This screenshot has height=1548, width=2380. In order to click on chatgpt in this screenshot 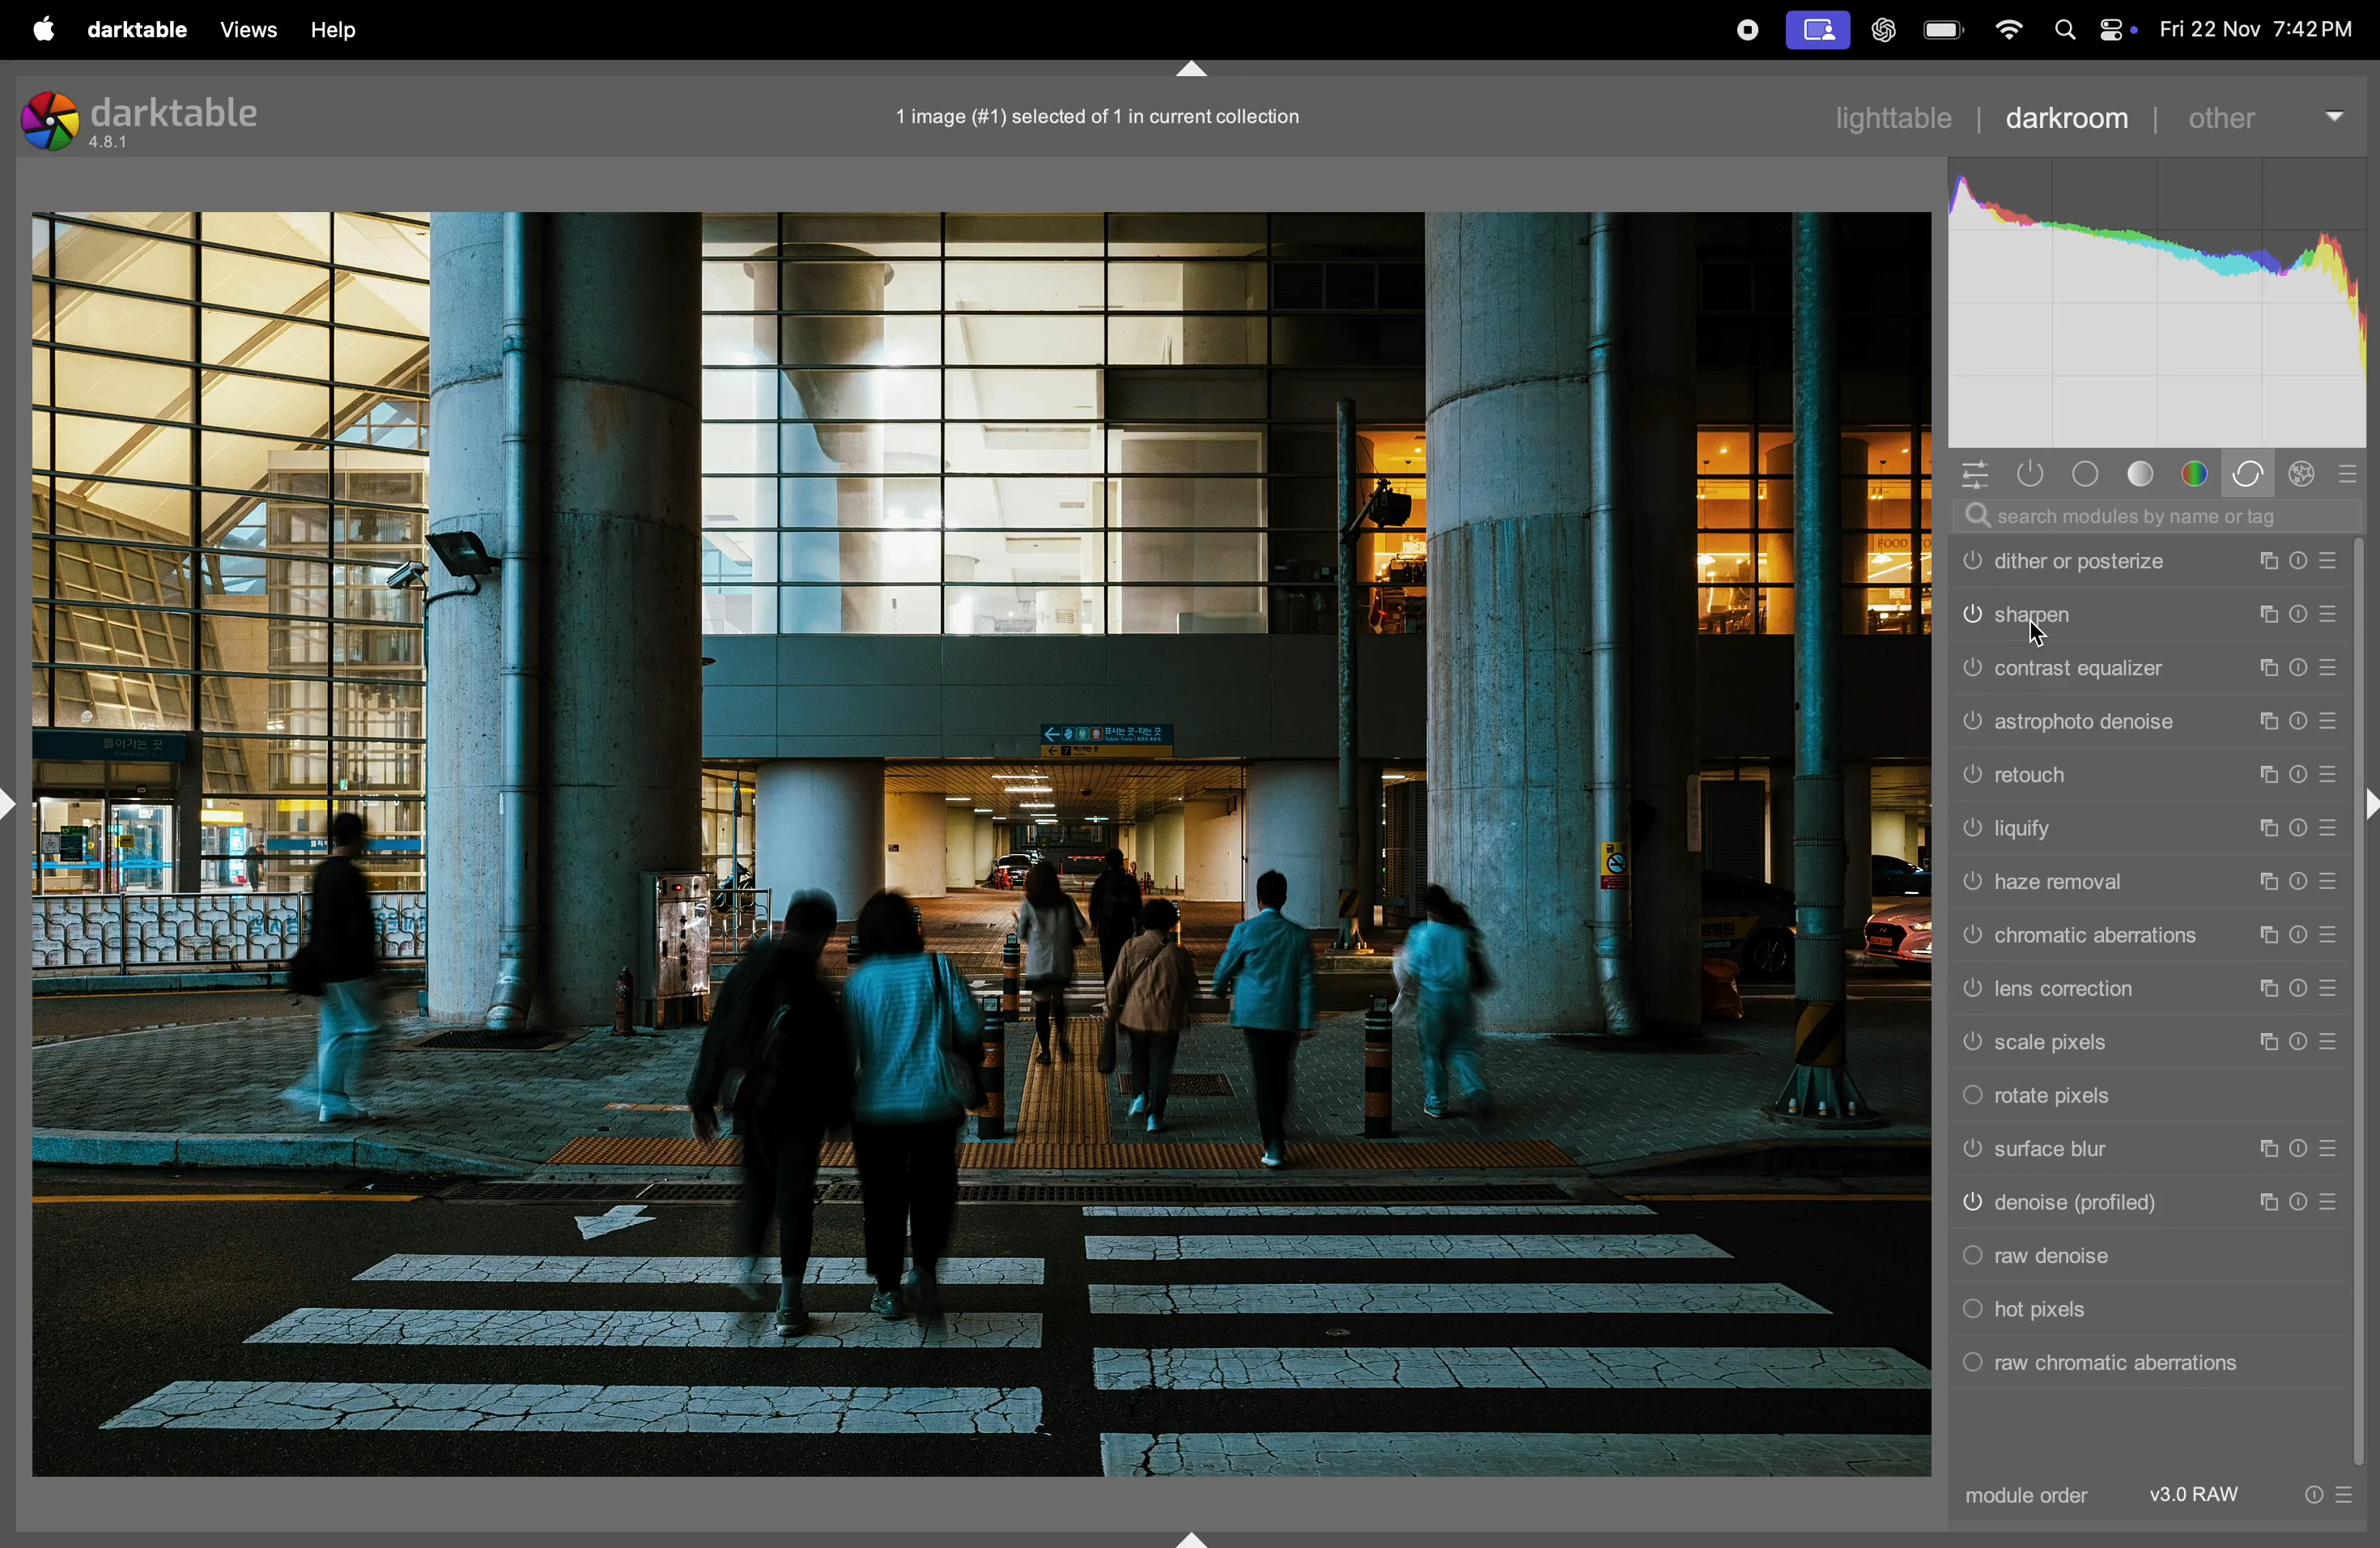, I will do `click(1881, 30)`.